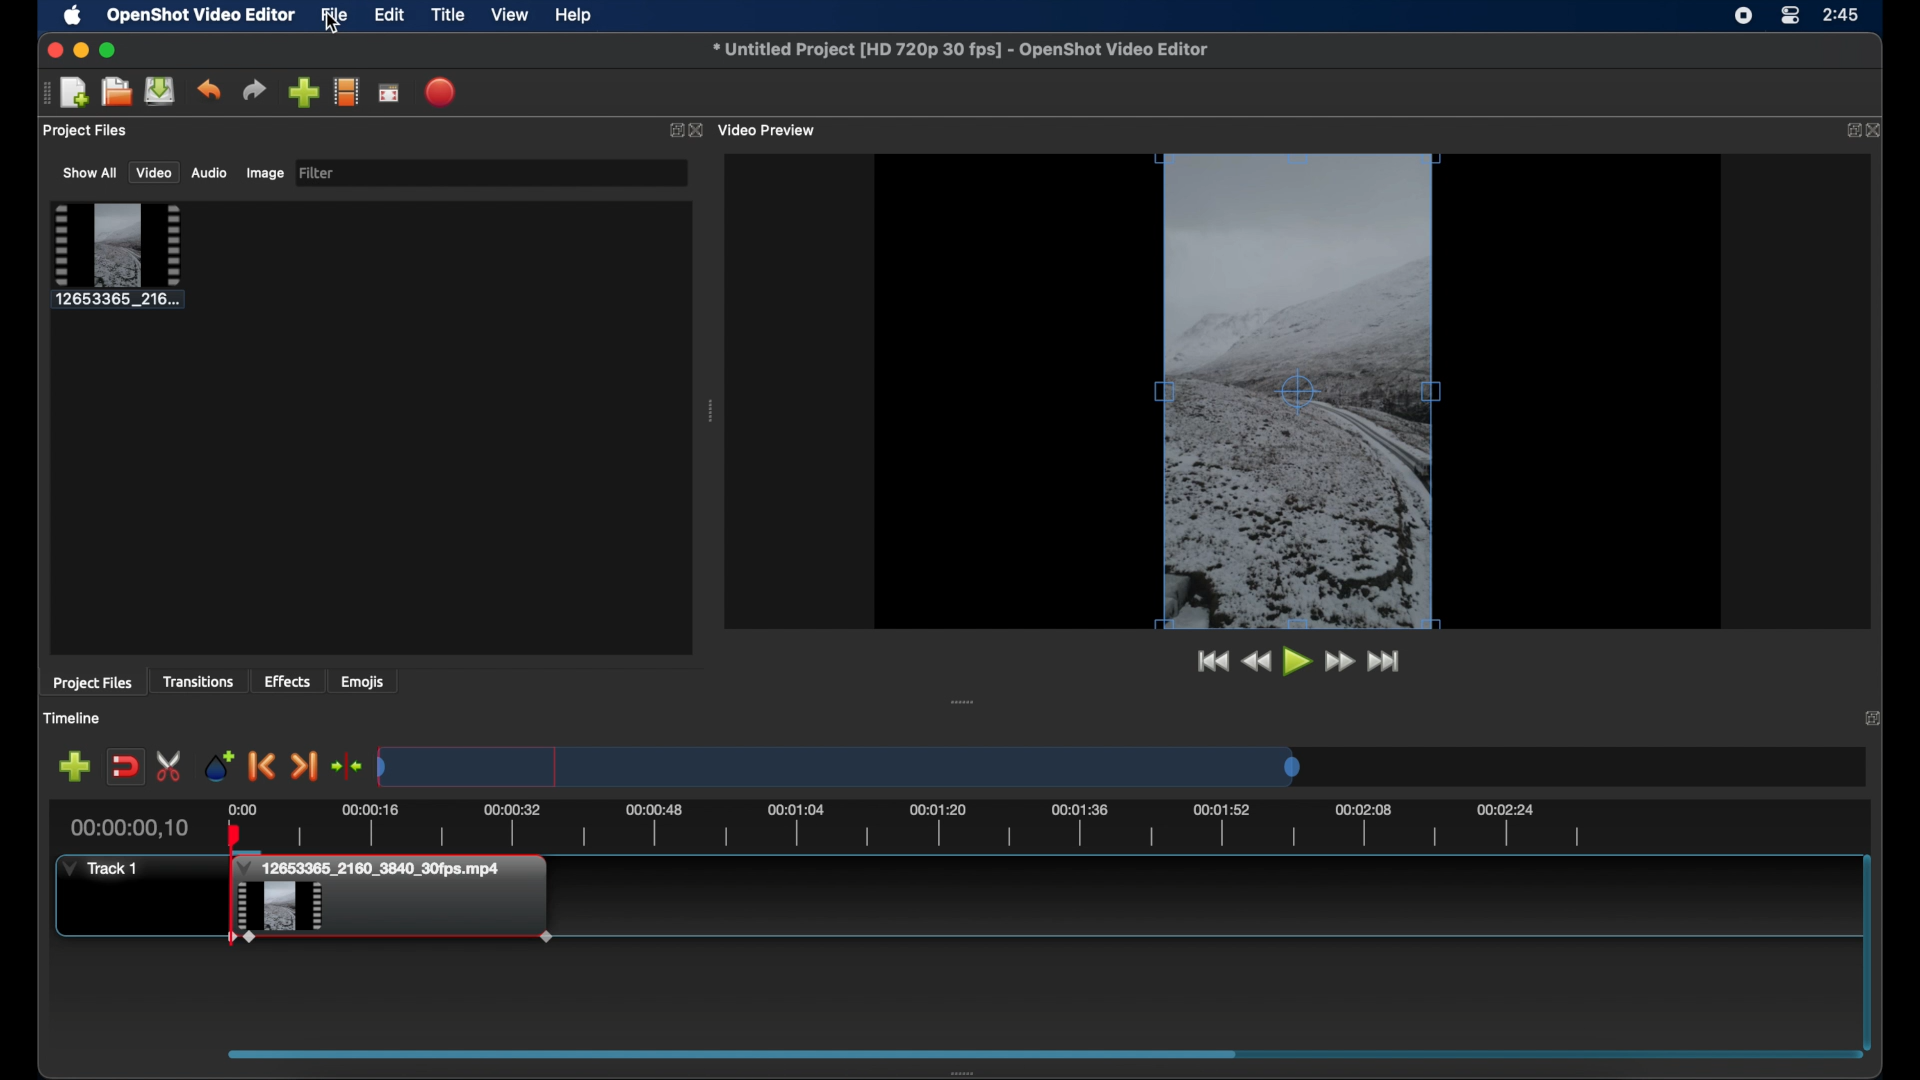  Describe the element at coordinates (110, 50) in the screenshot. I see `maximize` at that location.